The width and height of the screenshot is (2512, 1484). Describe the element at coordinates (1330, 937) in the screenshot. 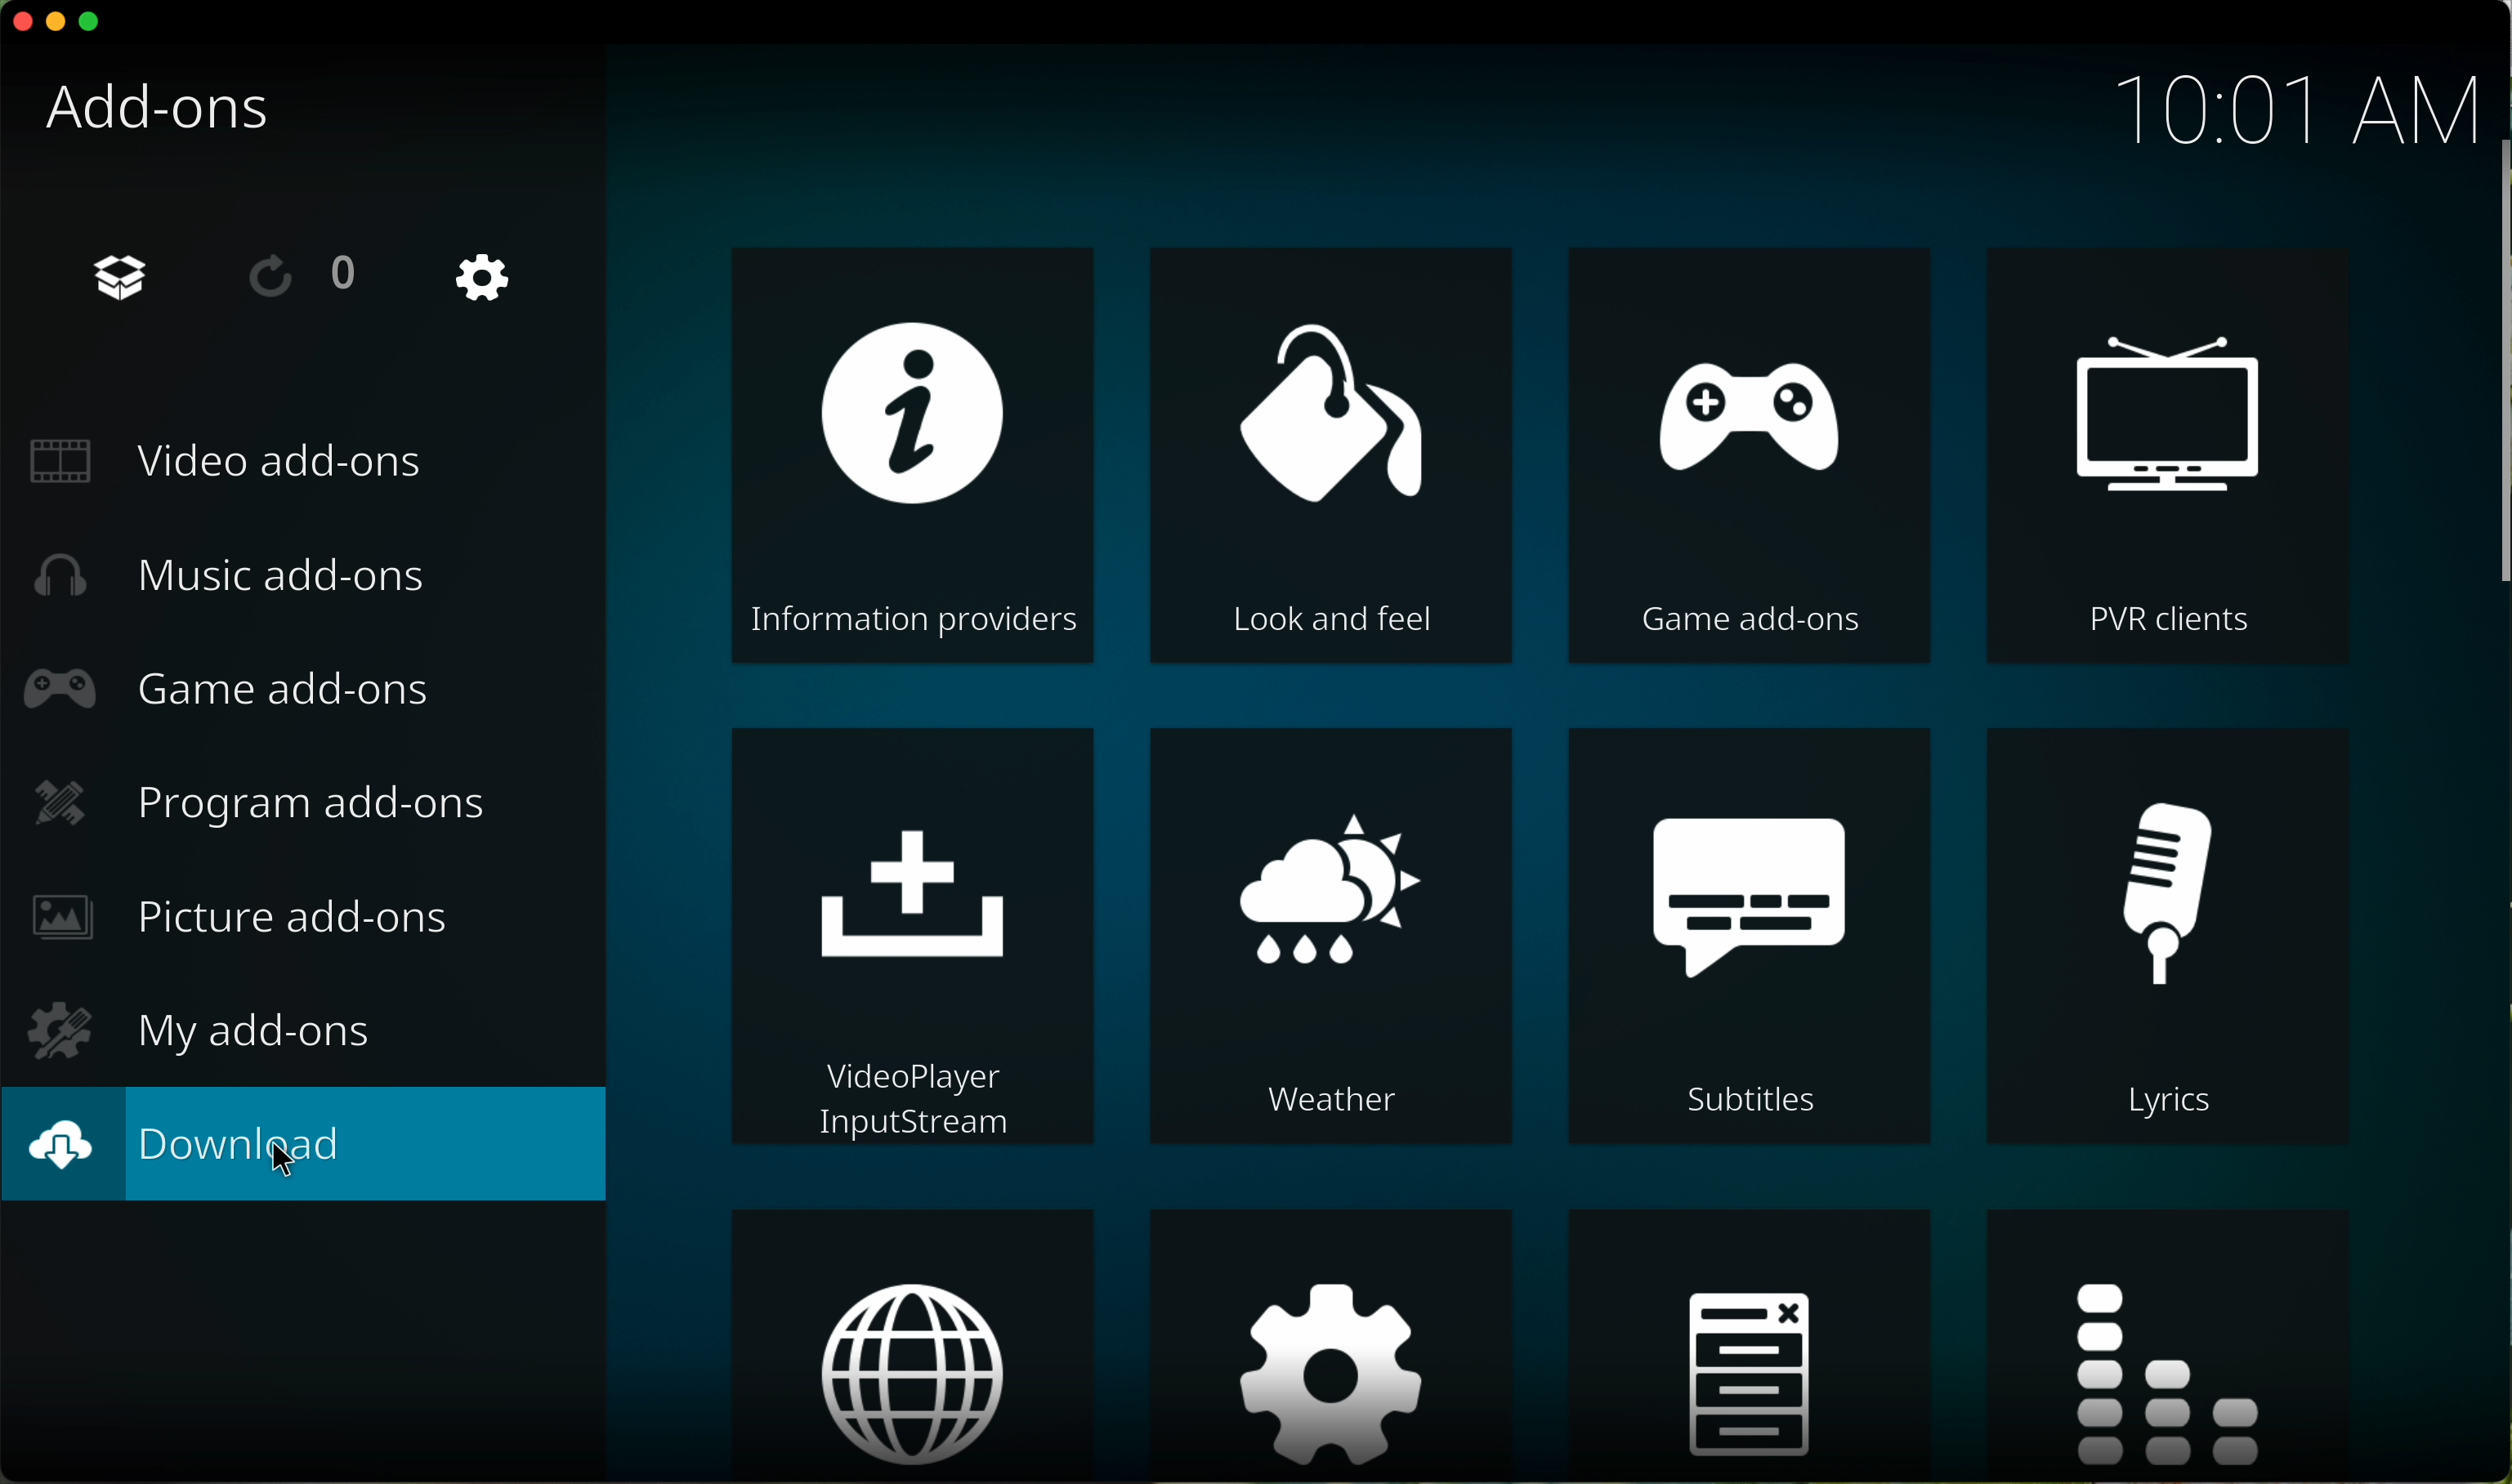

I see `weather` at that location.